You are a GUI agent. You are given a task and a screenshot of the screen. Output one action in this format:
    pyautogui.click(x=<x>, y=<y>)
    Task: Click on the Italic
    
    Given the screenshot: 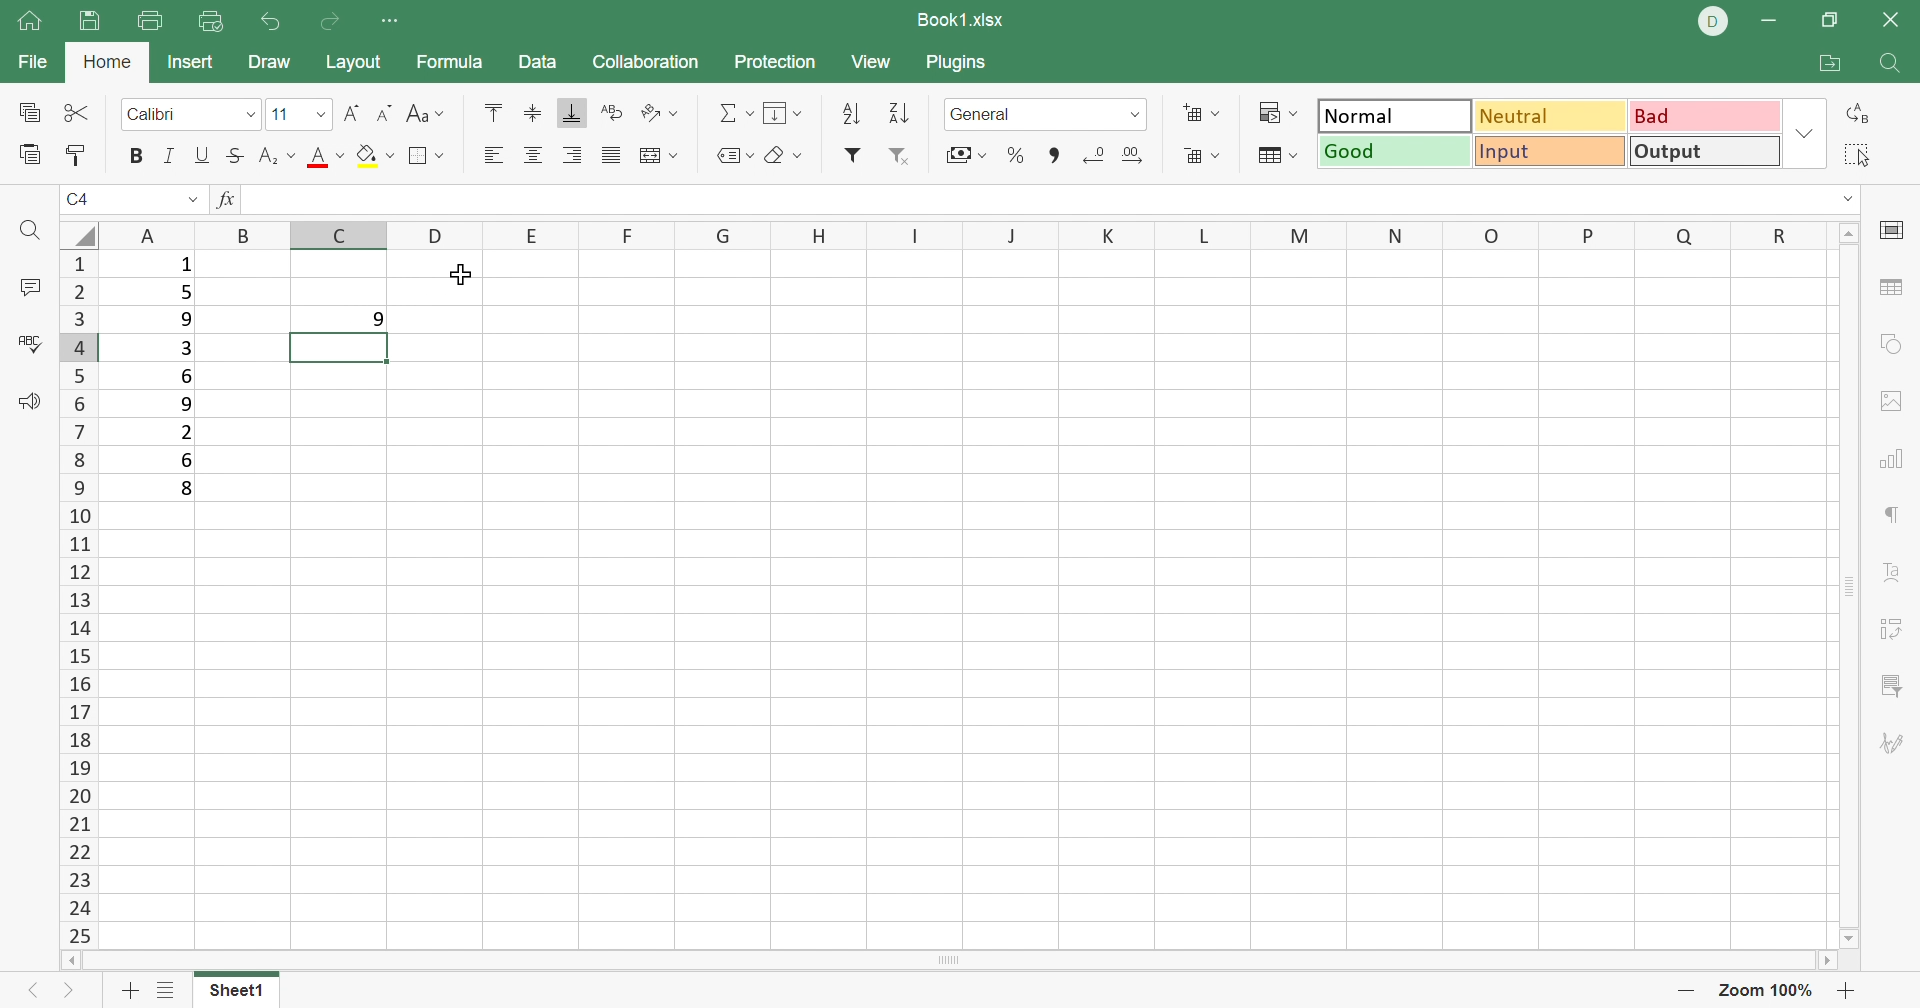 What is the action you would take?
    pyautogui.click(x=169, y=155)
    